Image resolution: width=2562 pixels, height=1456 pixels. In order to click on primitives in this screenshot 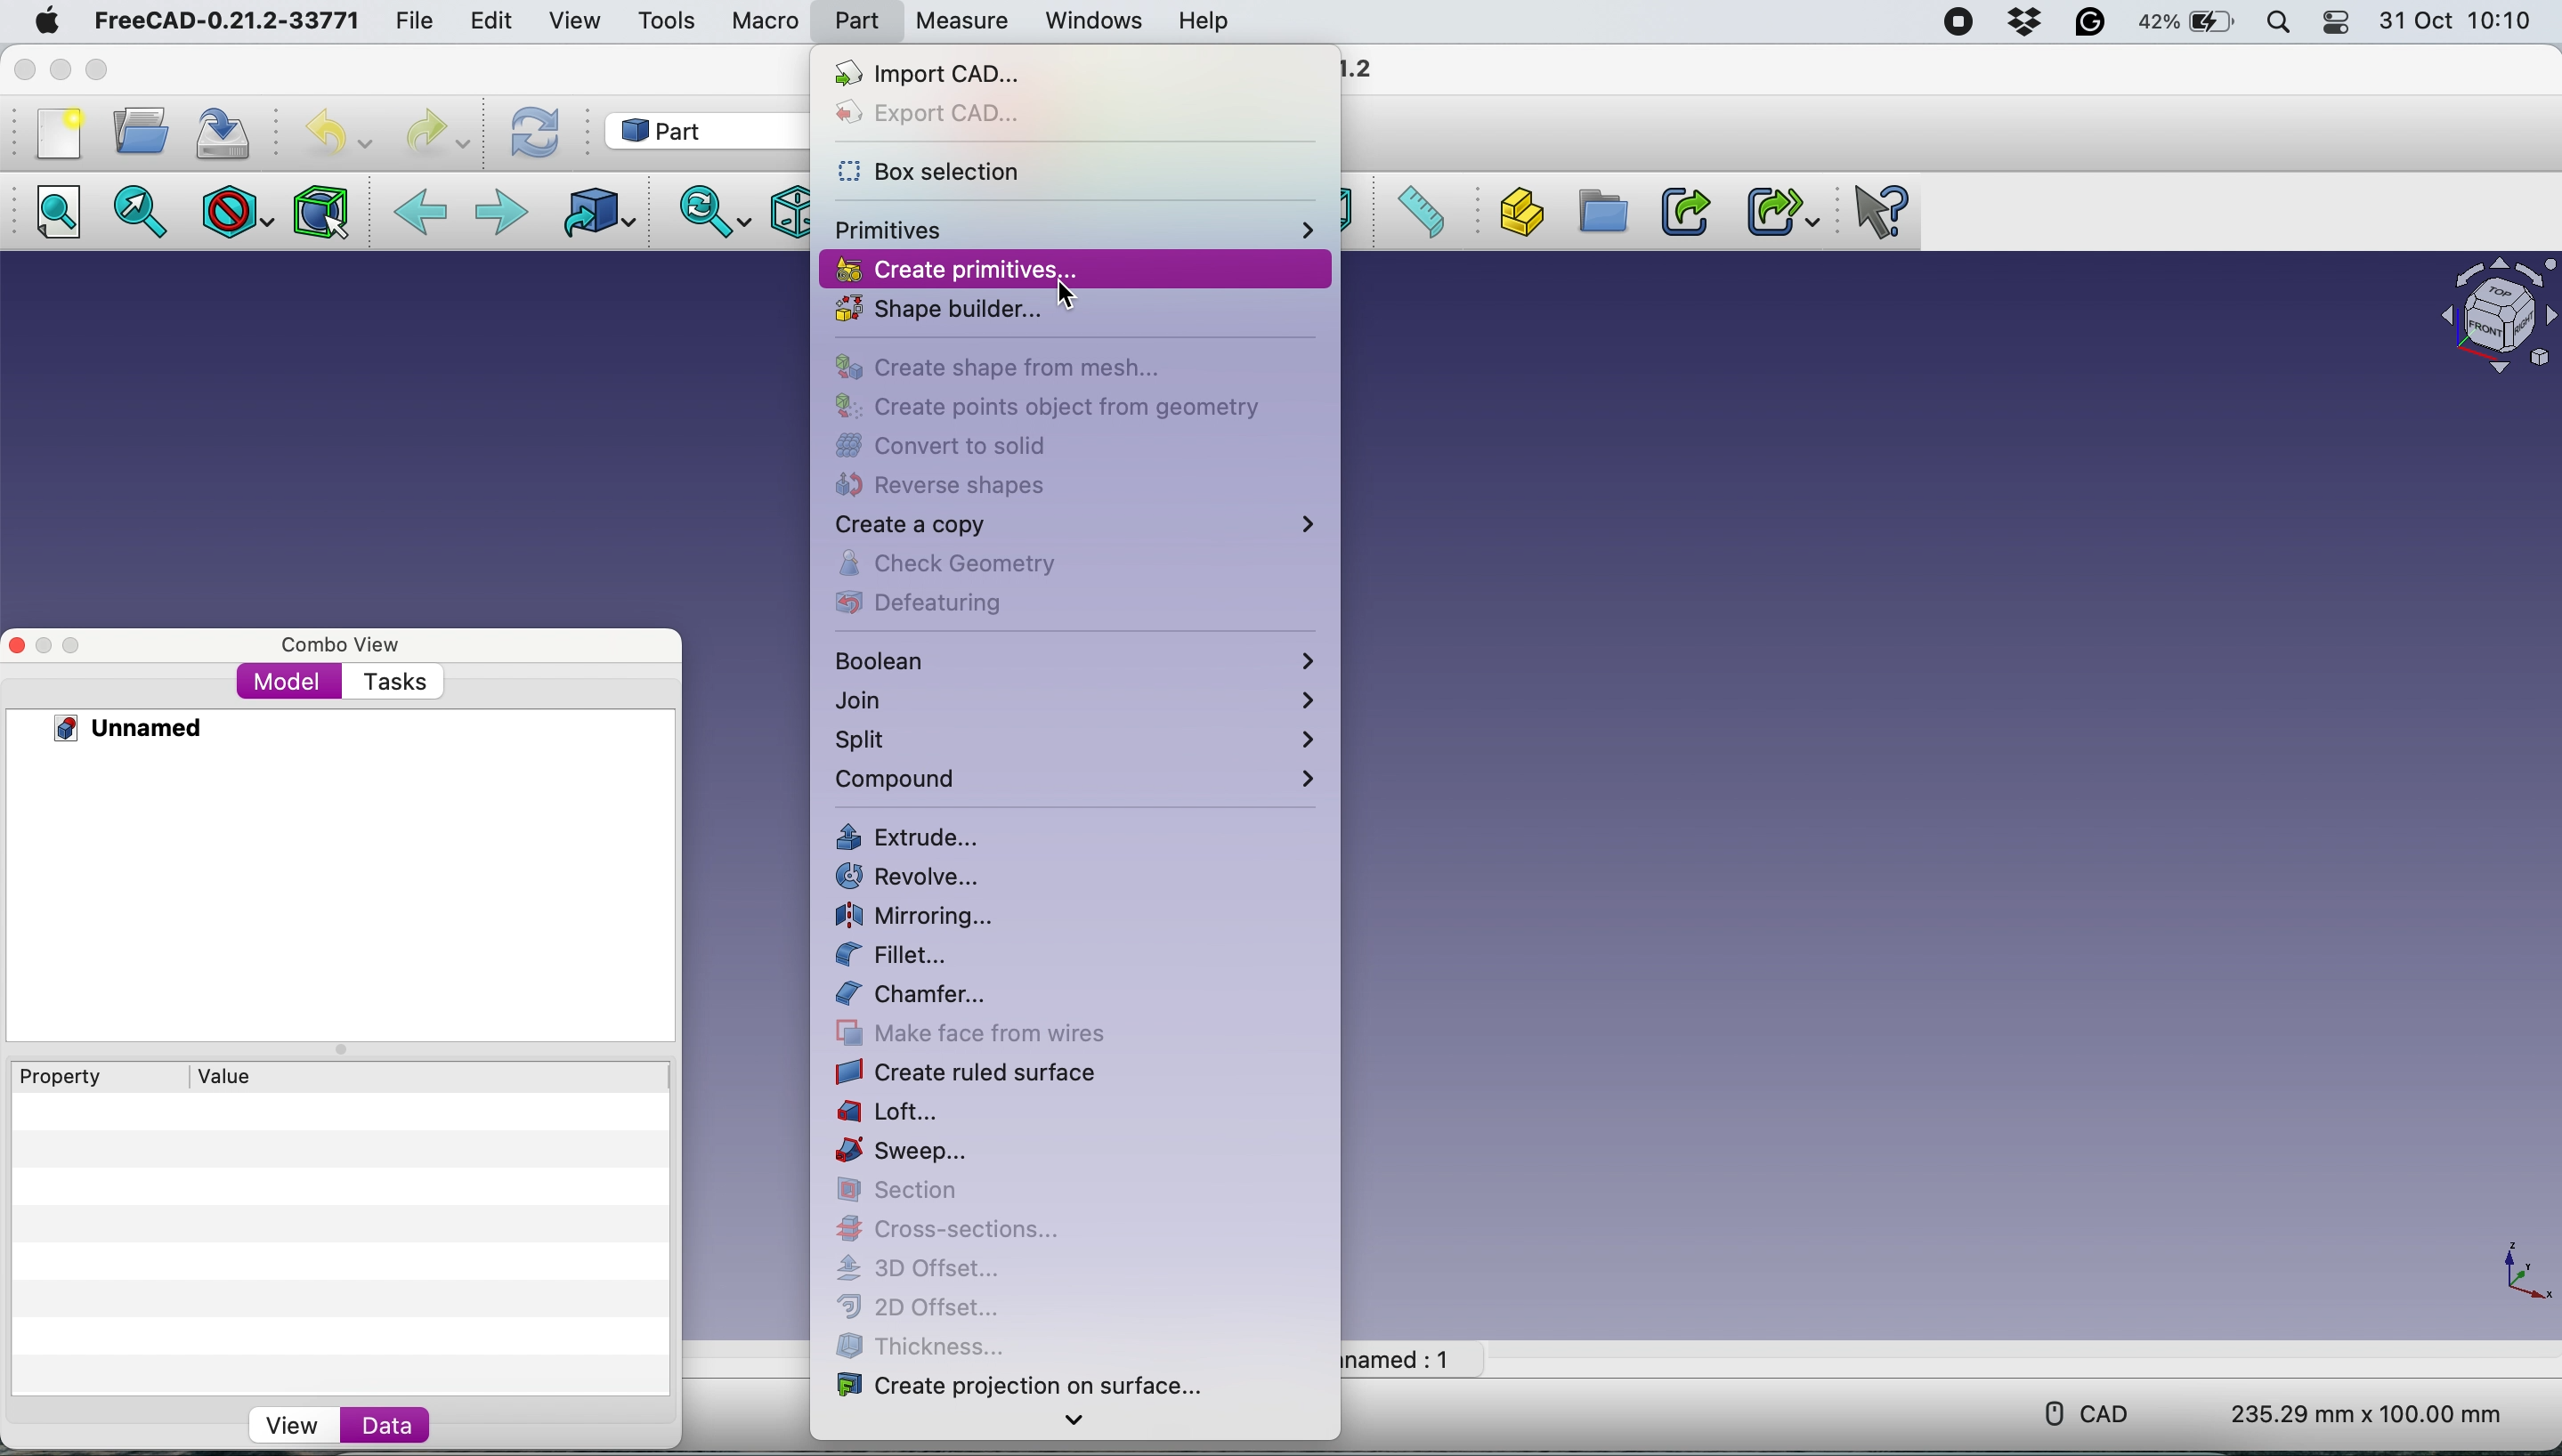, I will do `click(1073, 231)`.